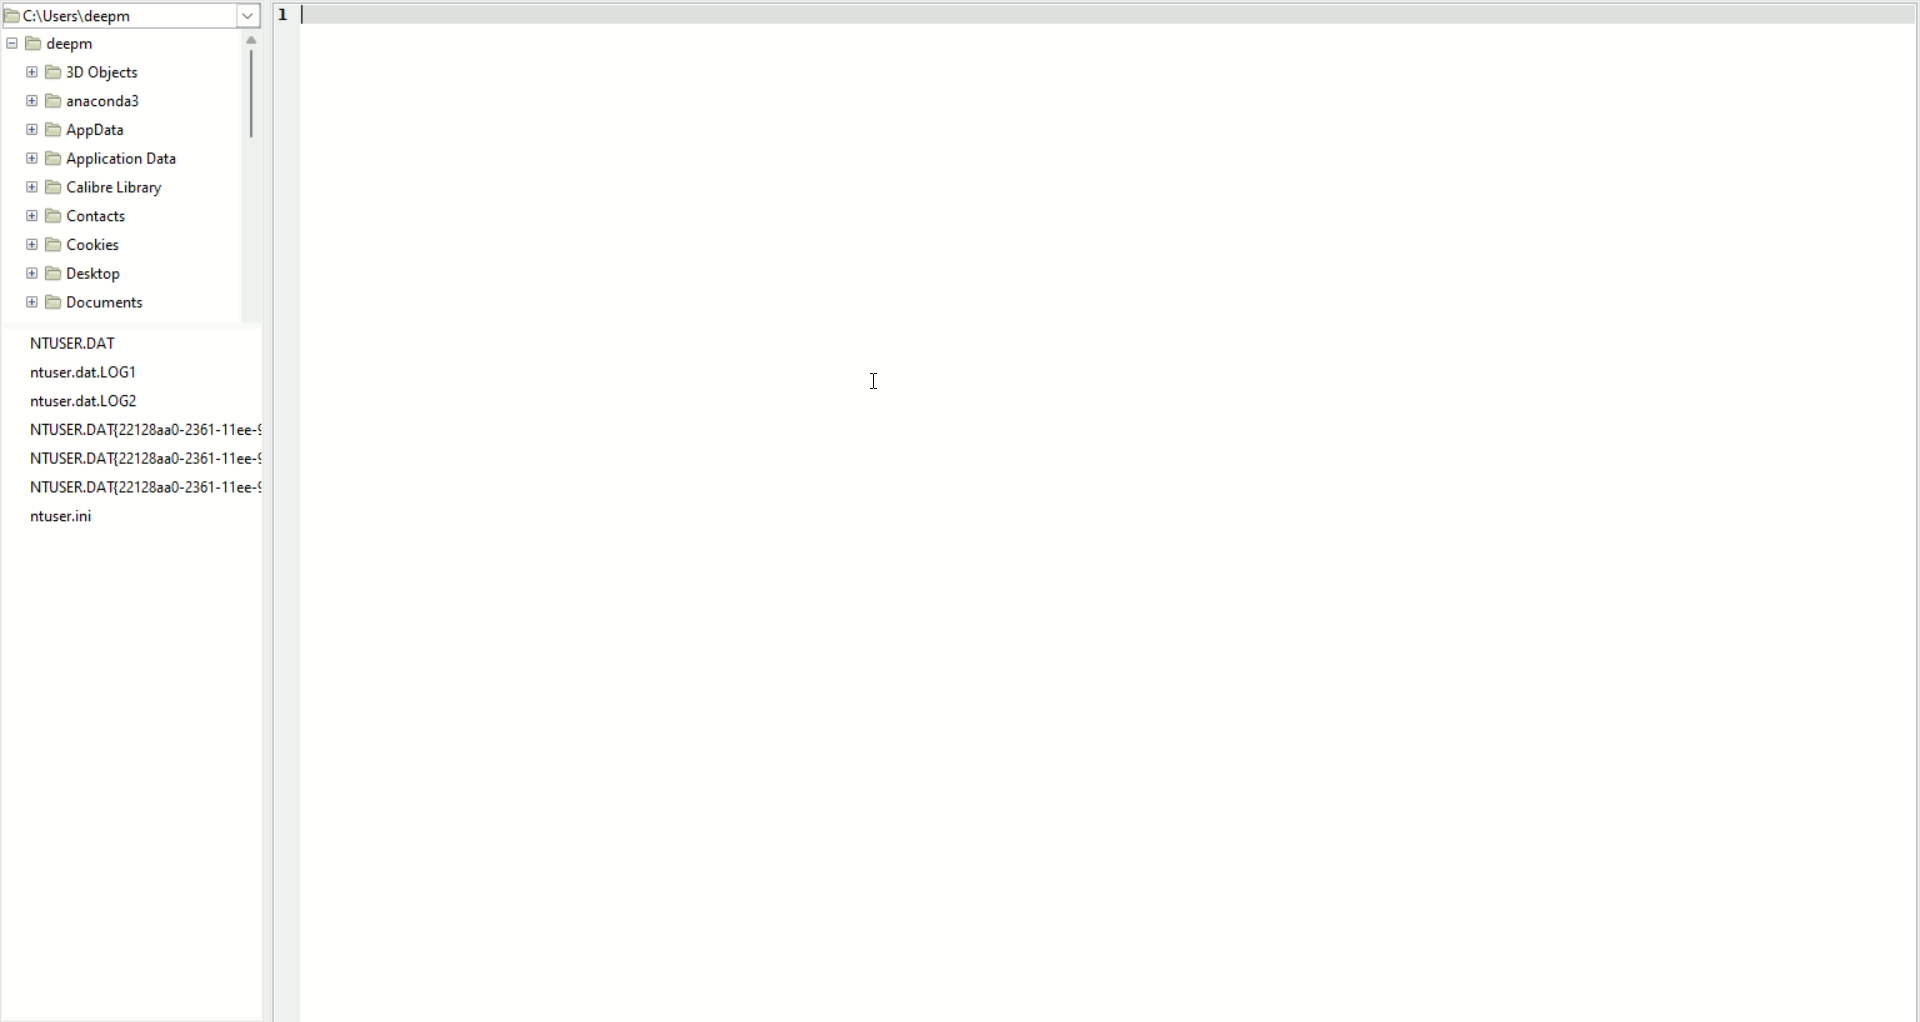  I want to click on folder name , so click(82, 102).